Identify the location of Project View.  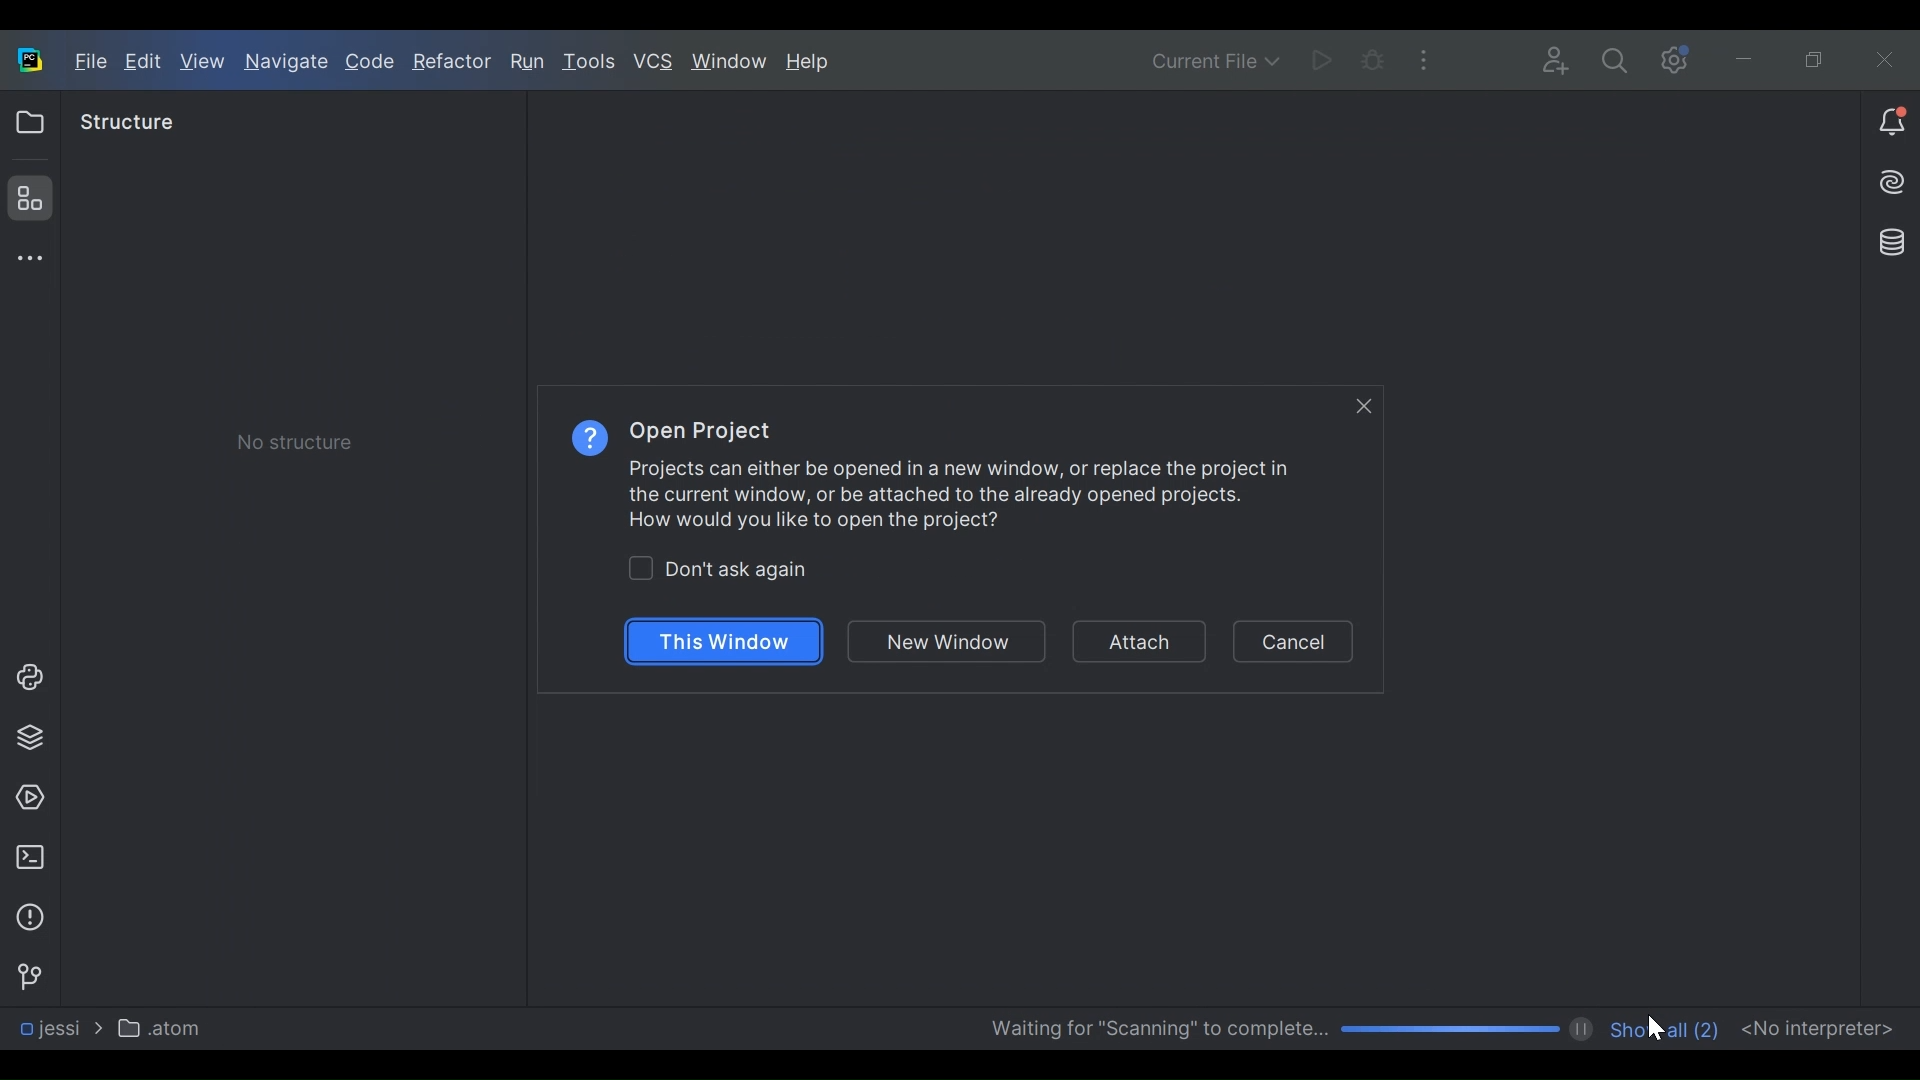
(29, 122).